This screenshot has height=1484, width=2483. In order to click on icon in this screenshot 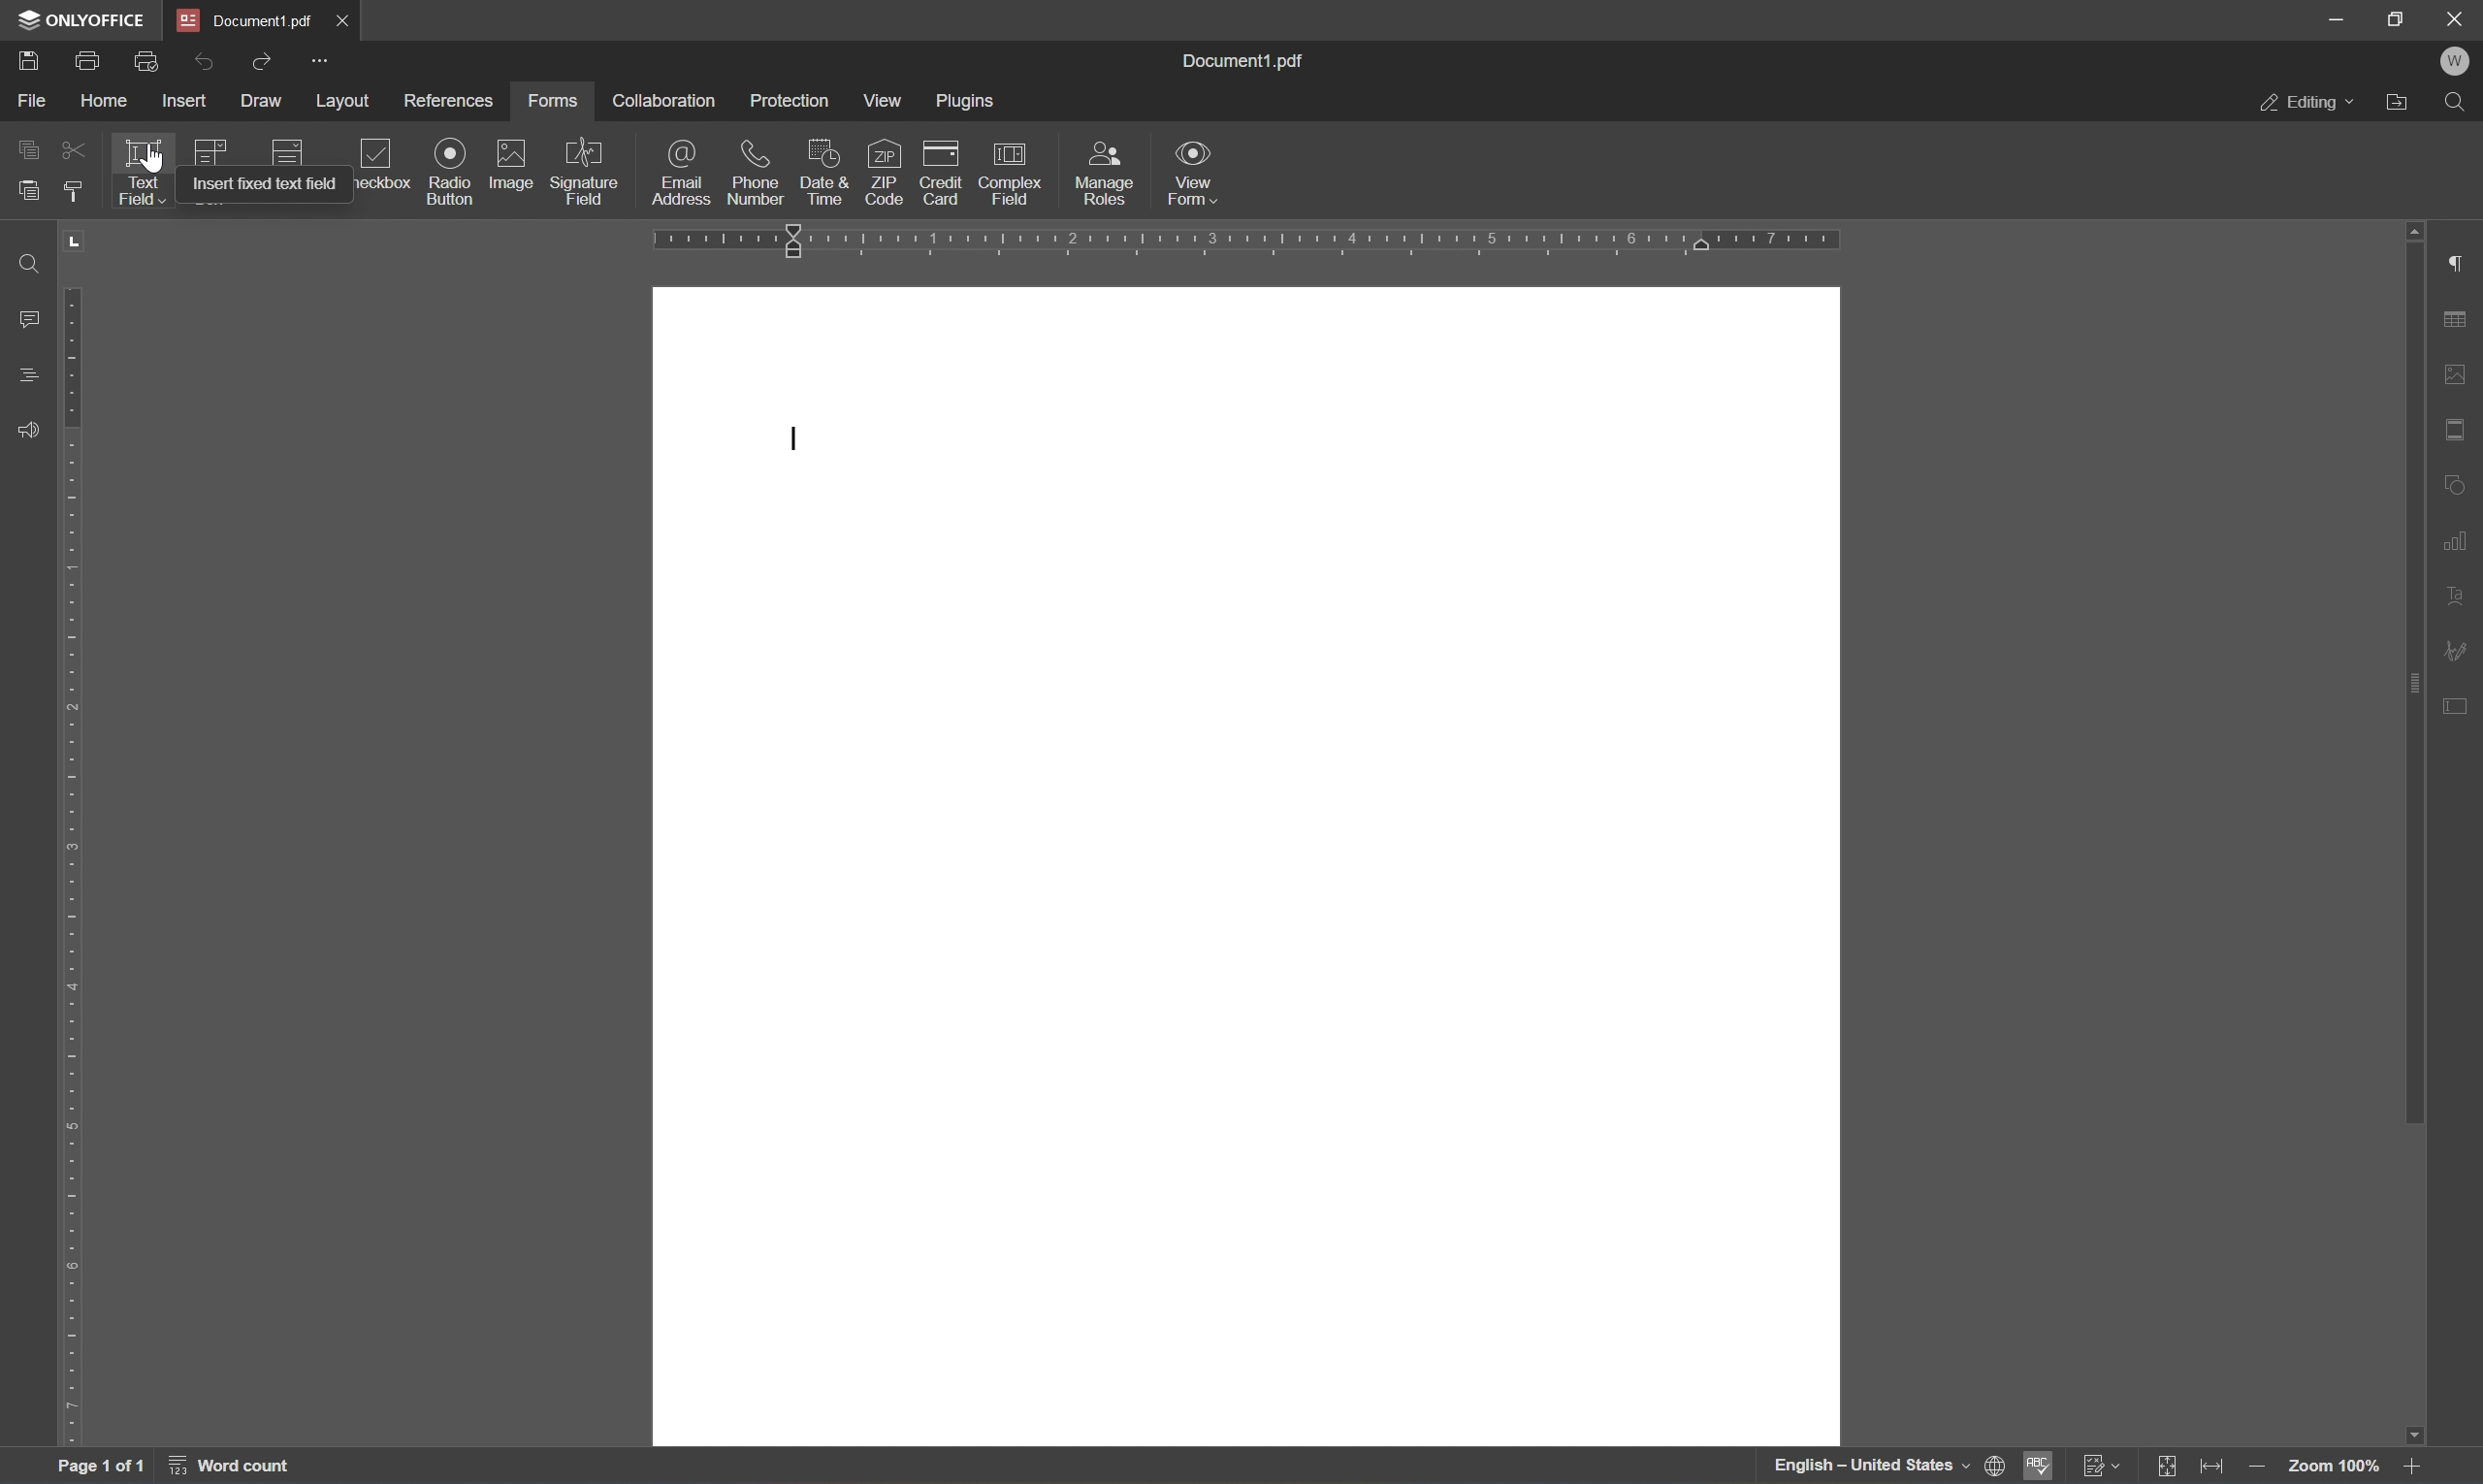, I will do `click(286, 150)`.